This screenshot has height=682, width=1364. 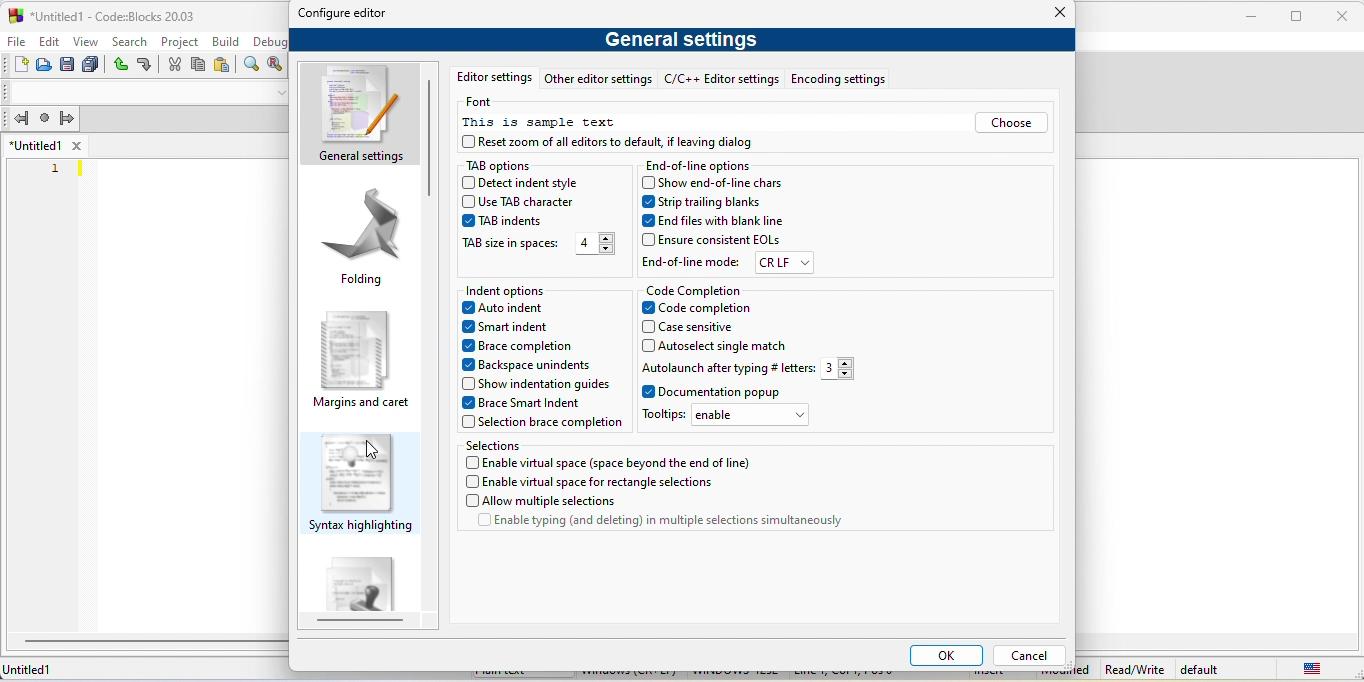 I want to click on end of line mode crlf, so click(x=727, y=262).